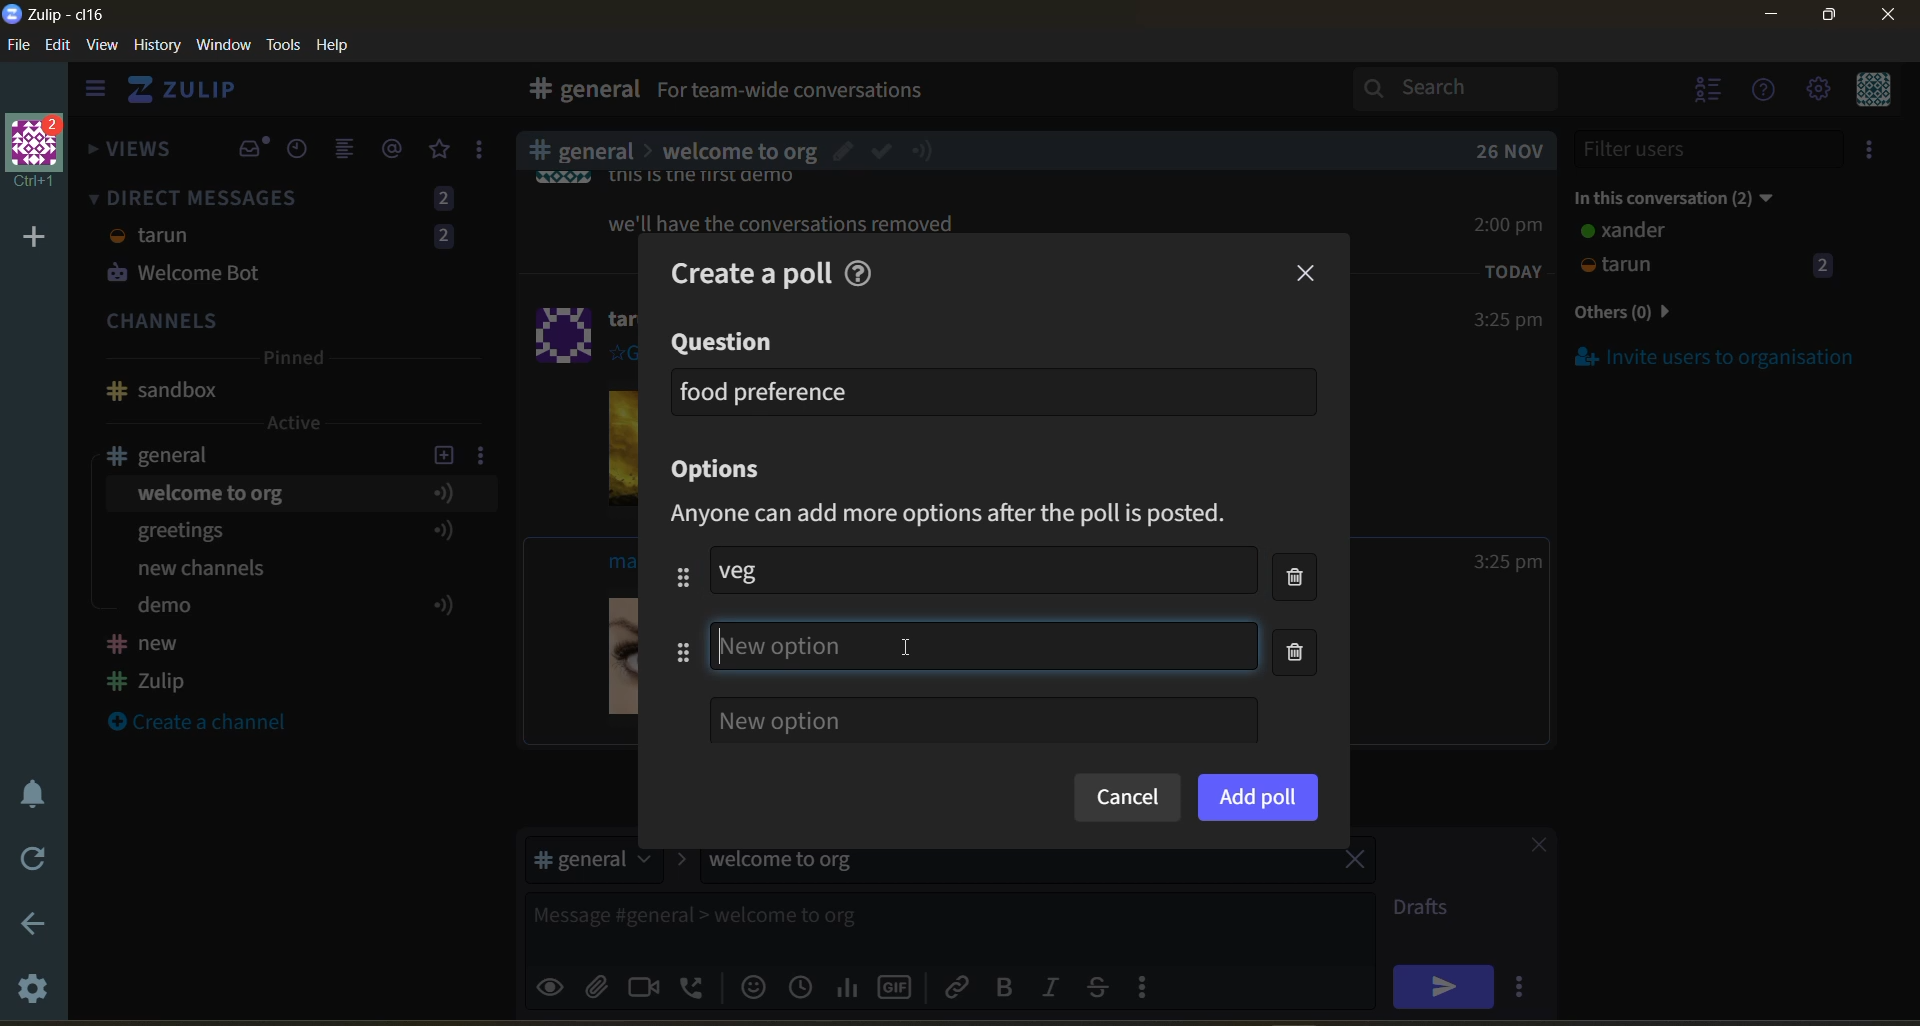 Image resolution: width=1920 pixels, height=1026 pixels. I want to click on remove topic, so click(1355, 862).